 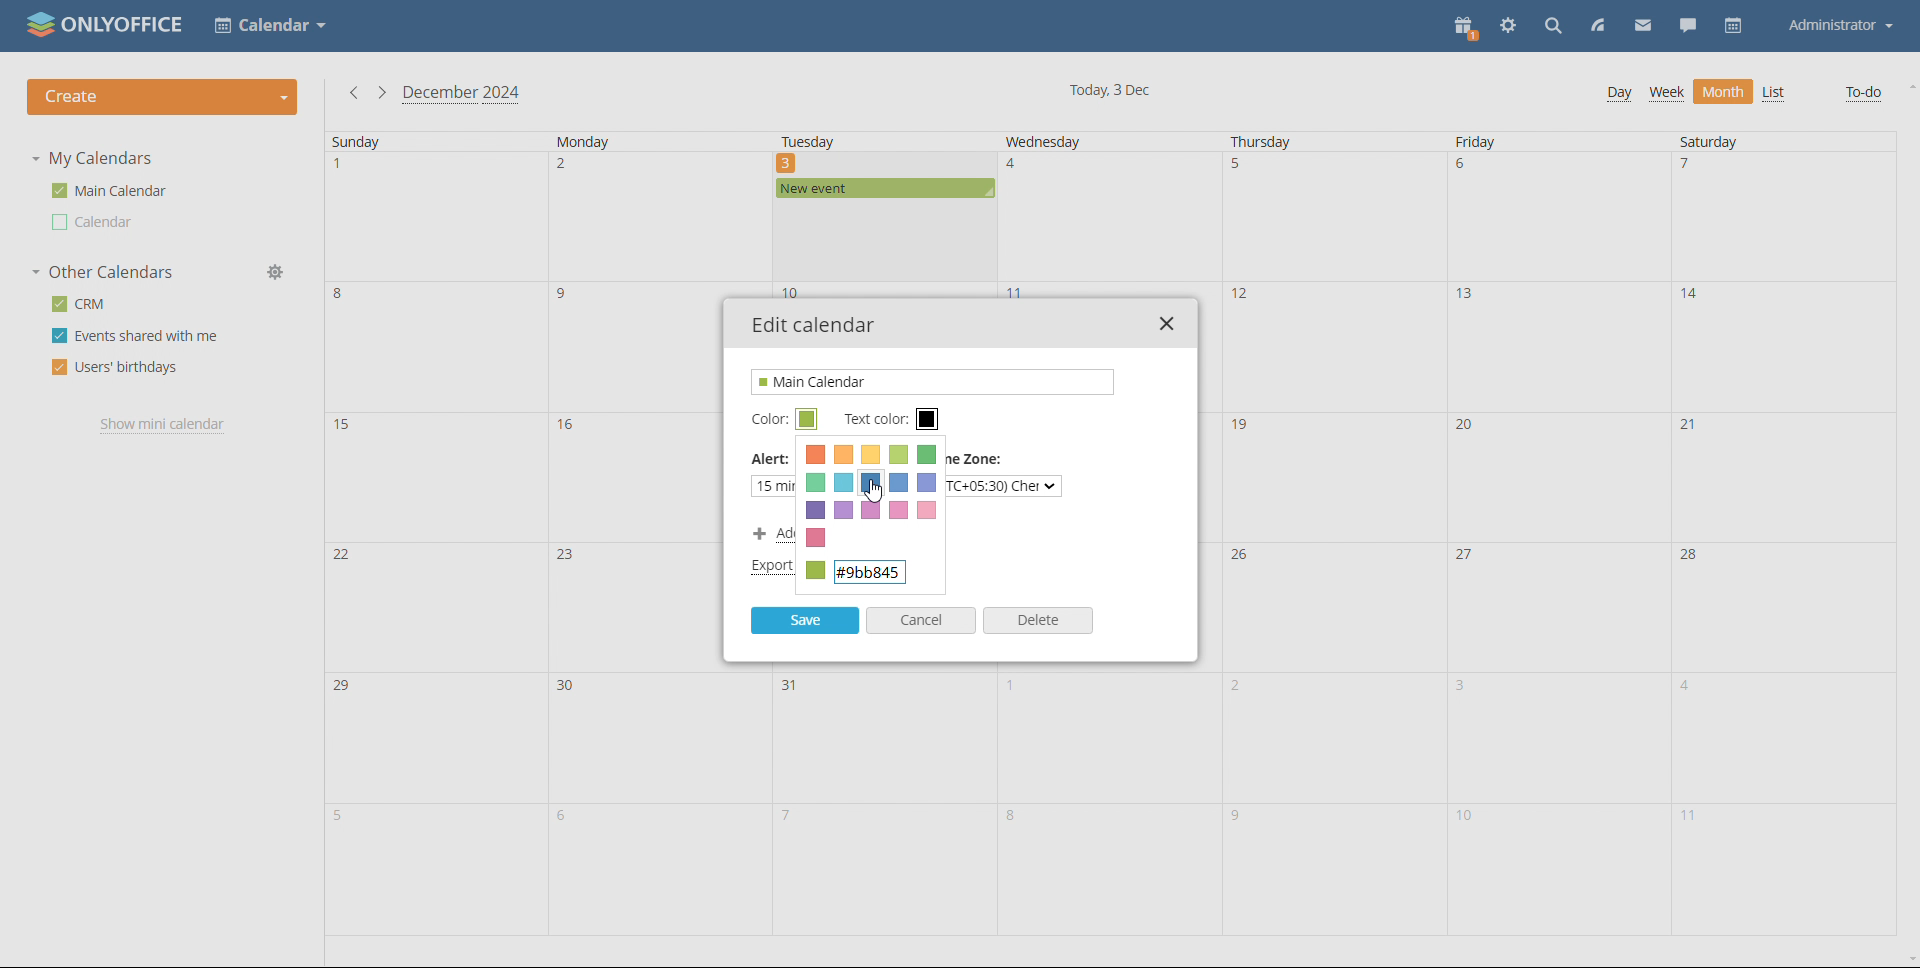 What do you see at coordinates (381, 92) in the screenshot?
I see `next month` at bounding box center [381, 92].